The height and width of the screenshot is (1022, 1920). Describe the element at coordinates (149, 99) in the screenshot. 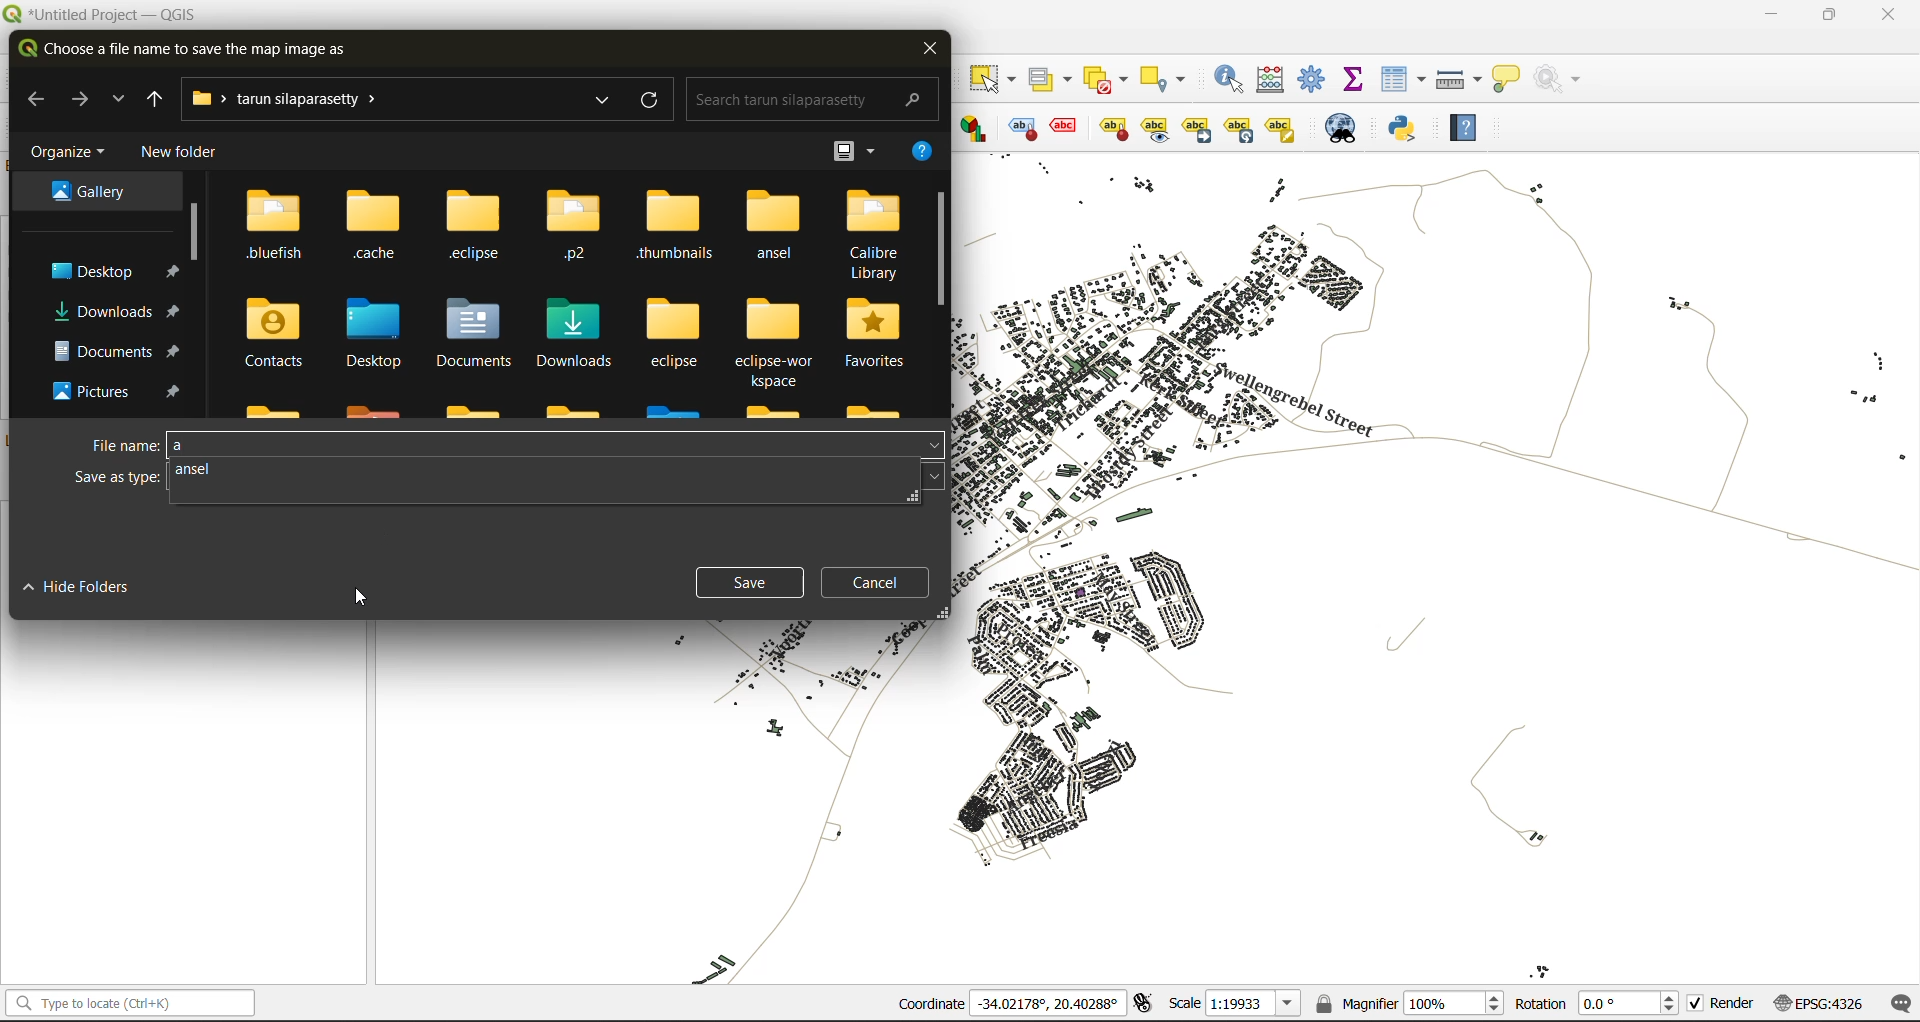

I see `previous folder` at that location.